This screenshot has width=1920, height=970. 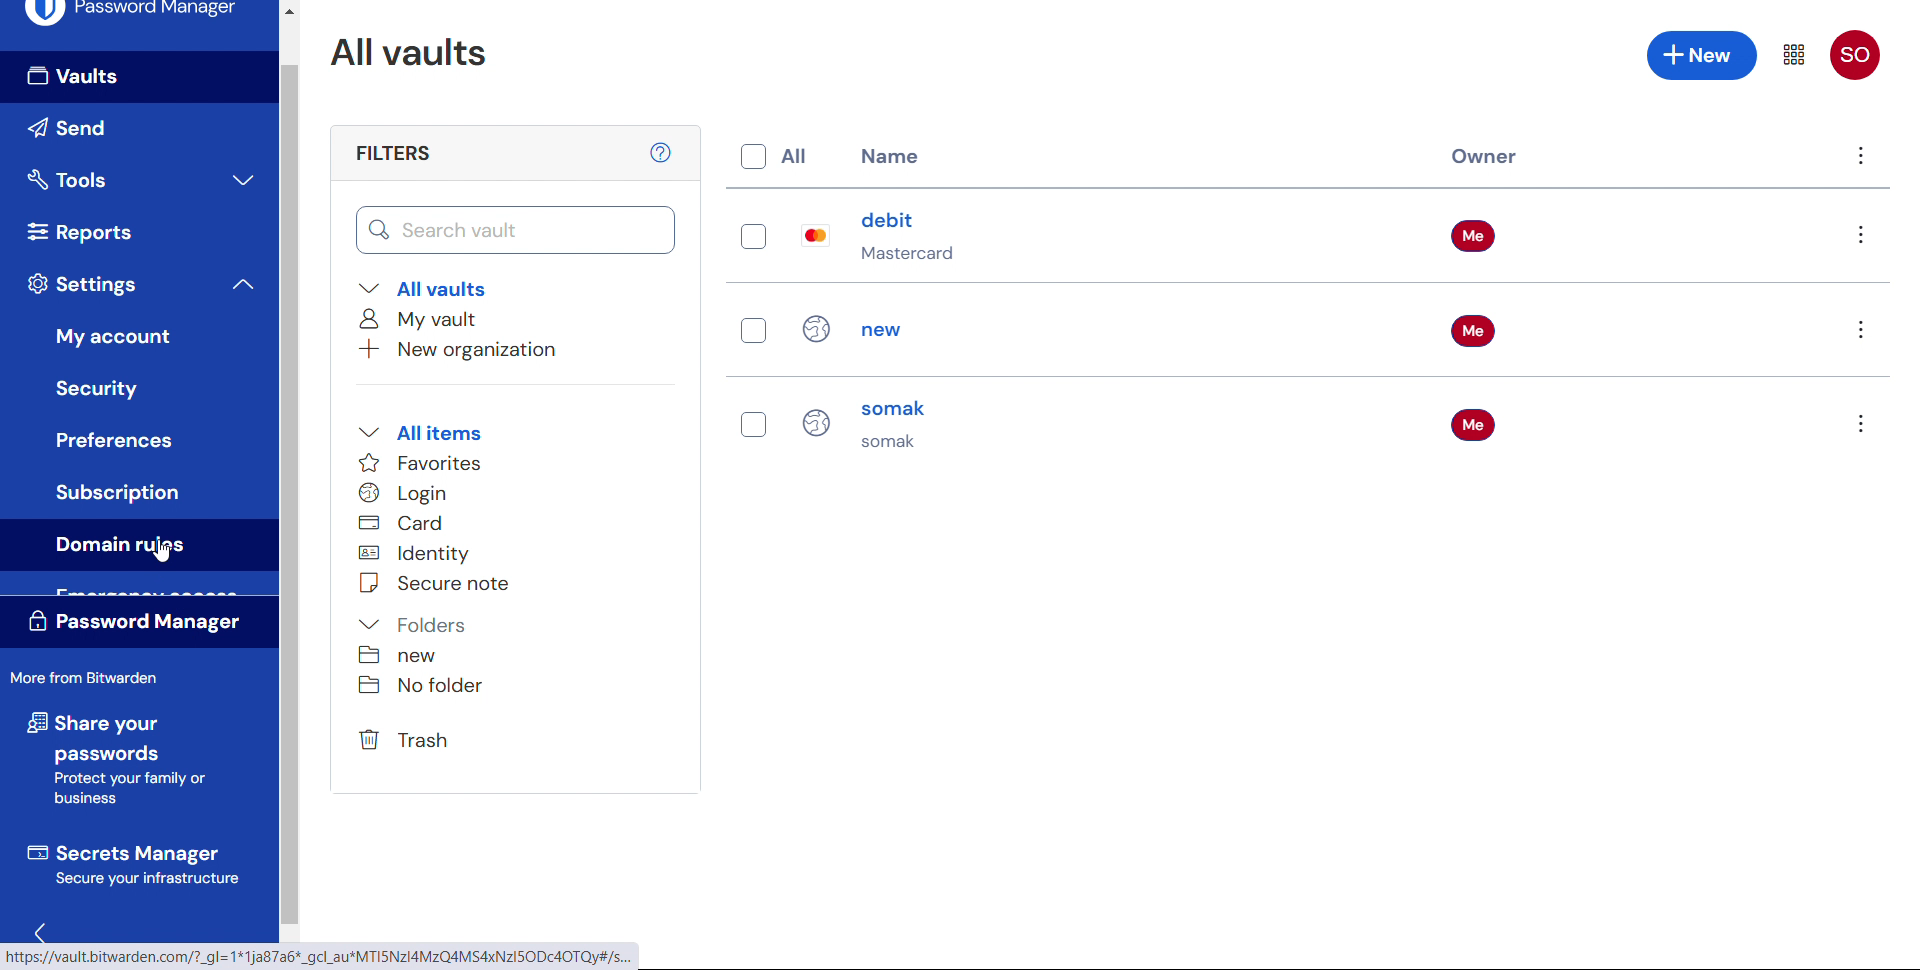 I want to click on Settings , so click(x=84, y=285).